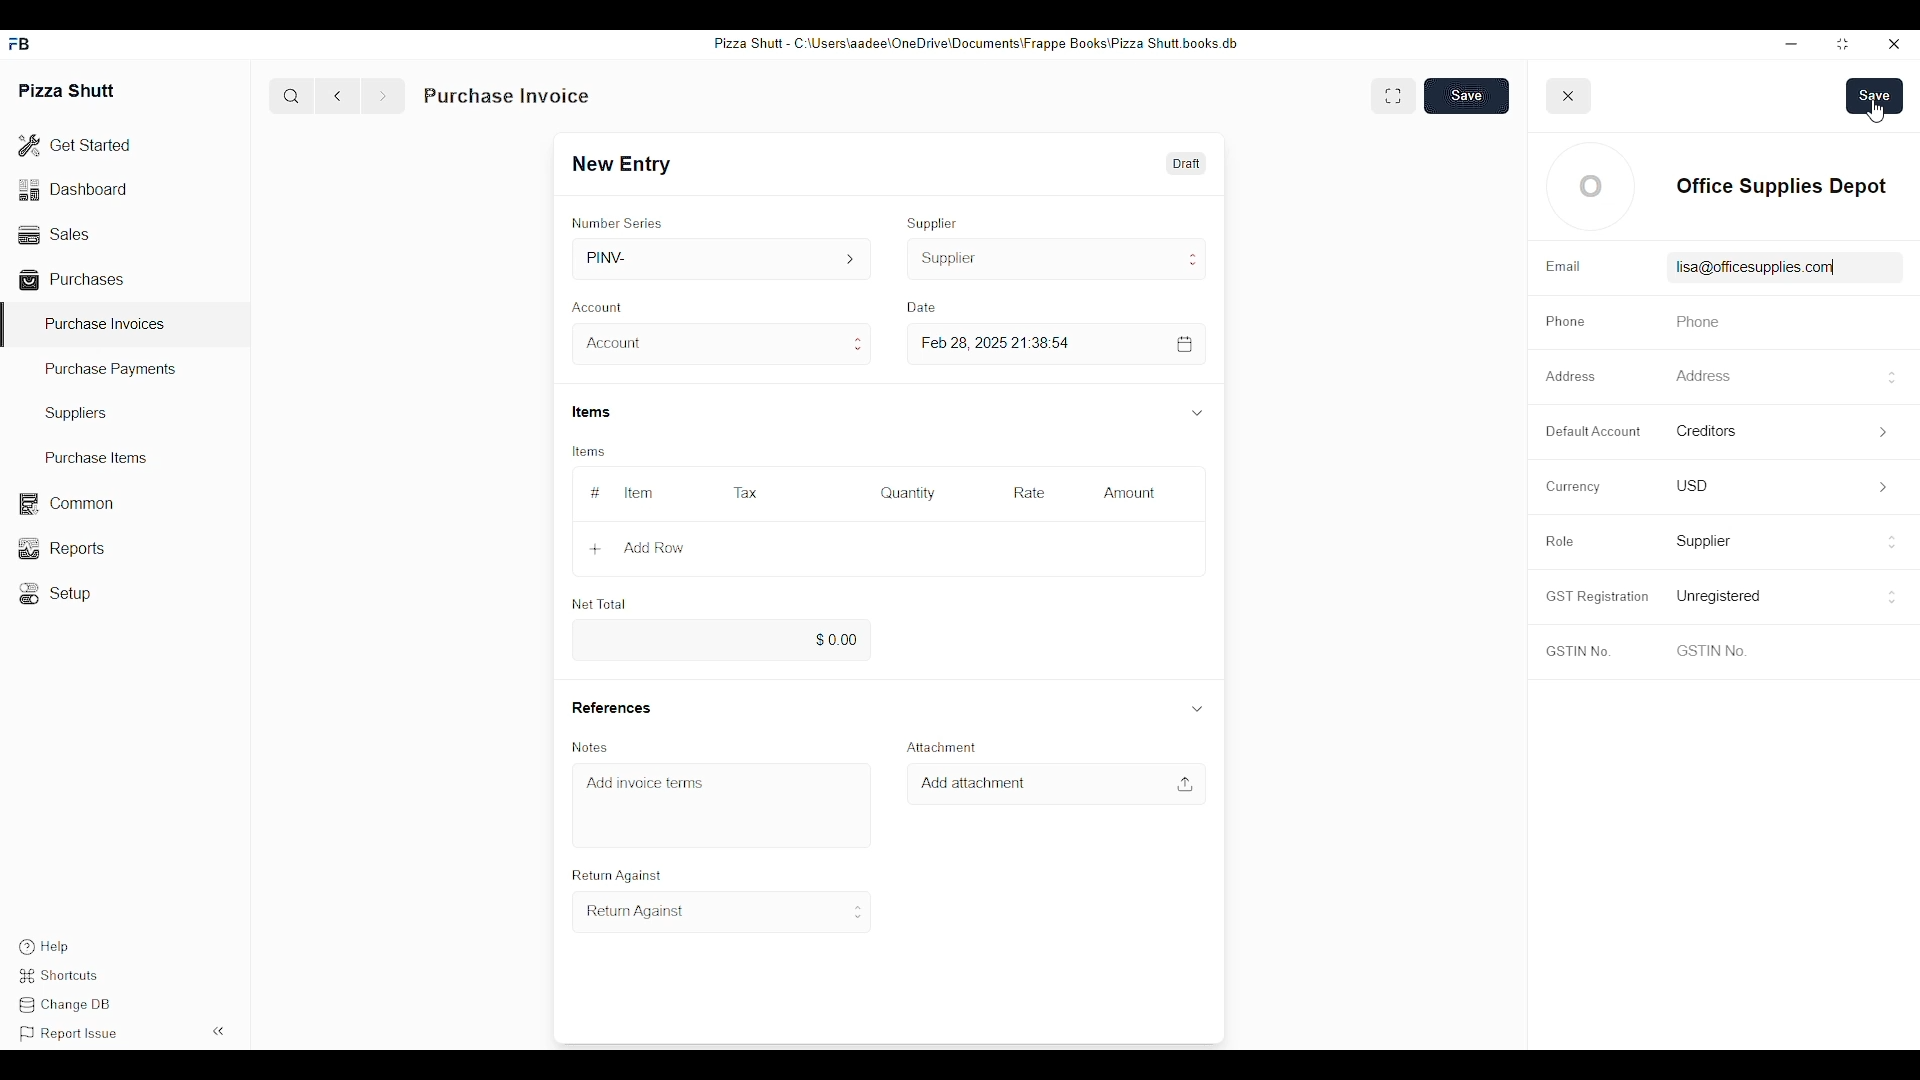 The width and height of the screenshot is (1920, 1080). What do you see at coordinates (1029, 493) in the screenshot?
I see `Rate` at bounding box center [1029, 493].